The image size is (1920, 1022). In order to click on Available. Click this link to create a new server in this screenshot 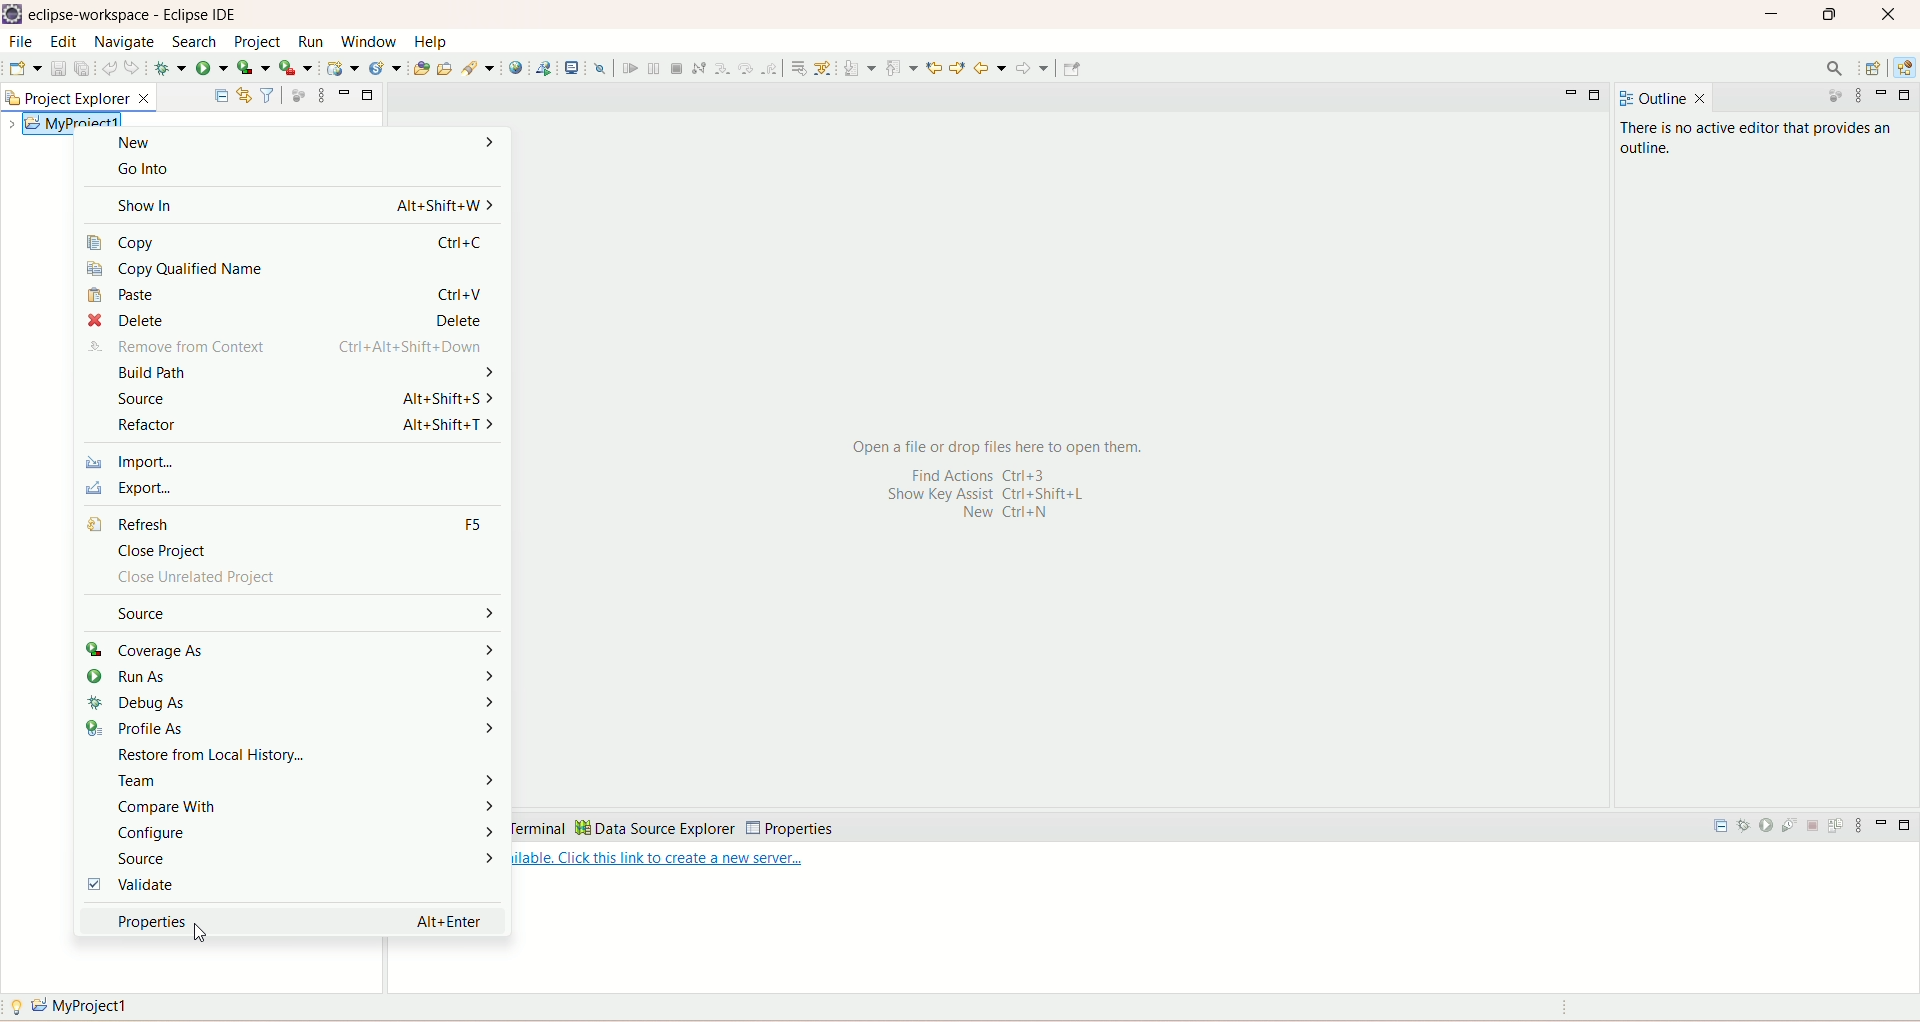, I will do `click(666, 862)`.